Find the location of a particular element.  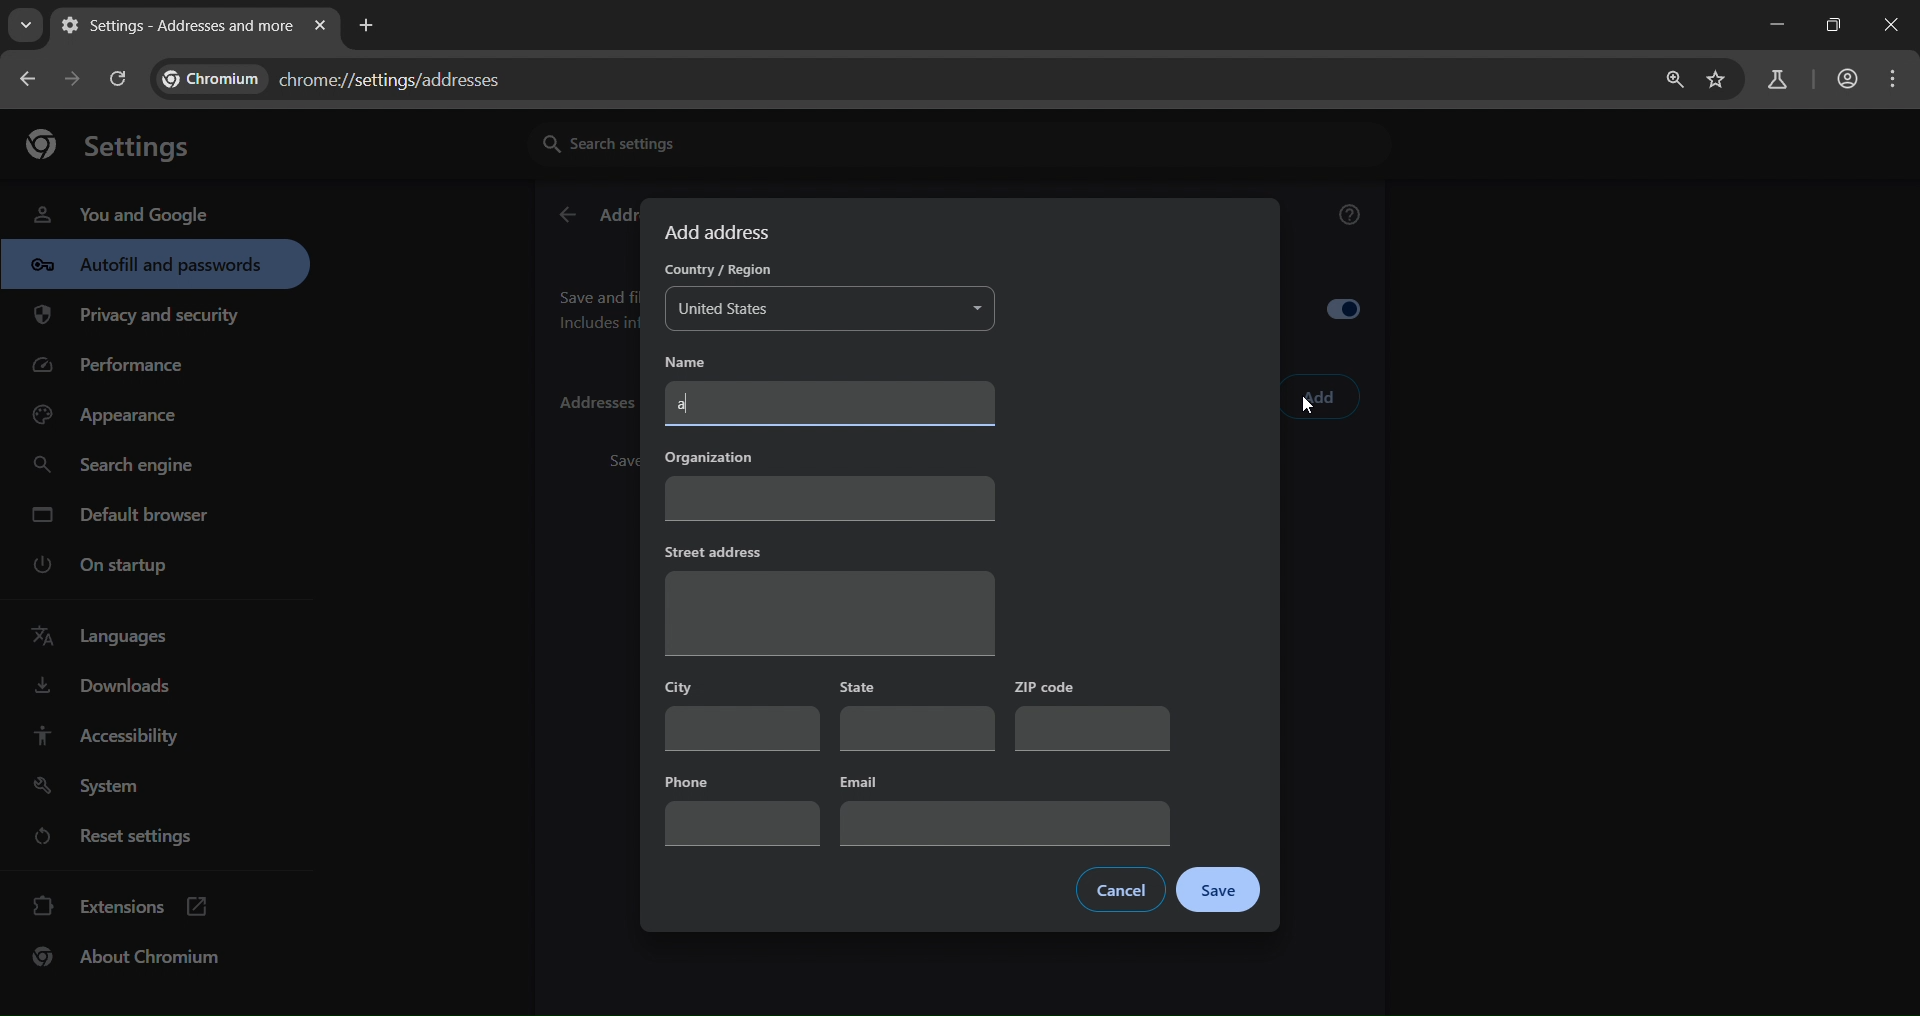

extensions is located at coordinates (121, 904).